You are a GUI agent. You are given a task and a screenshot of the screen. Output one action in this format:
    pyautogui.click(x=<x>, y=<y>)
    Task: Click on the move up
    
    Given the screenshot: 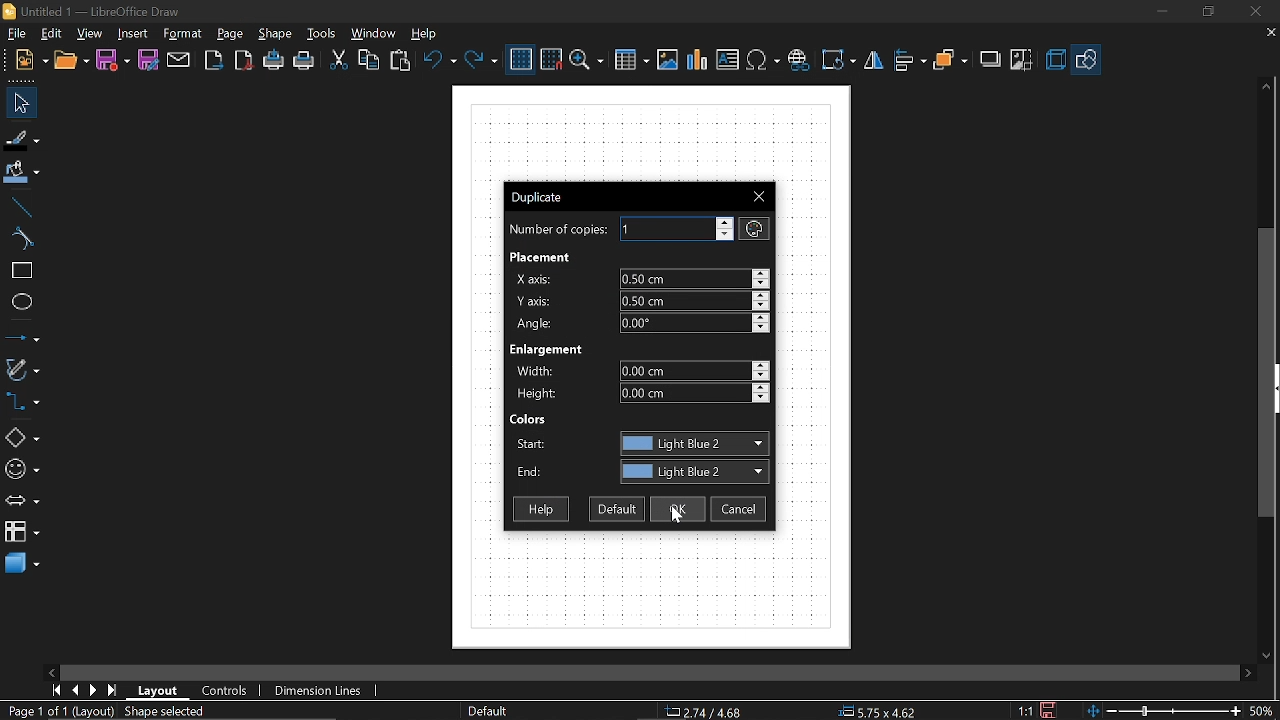 What is the action you would take?
    pyautogui.click(x=1263, y=88)
    